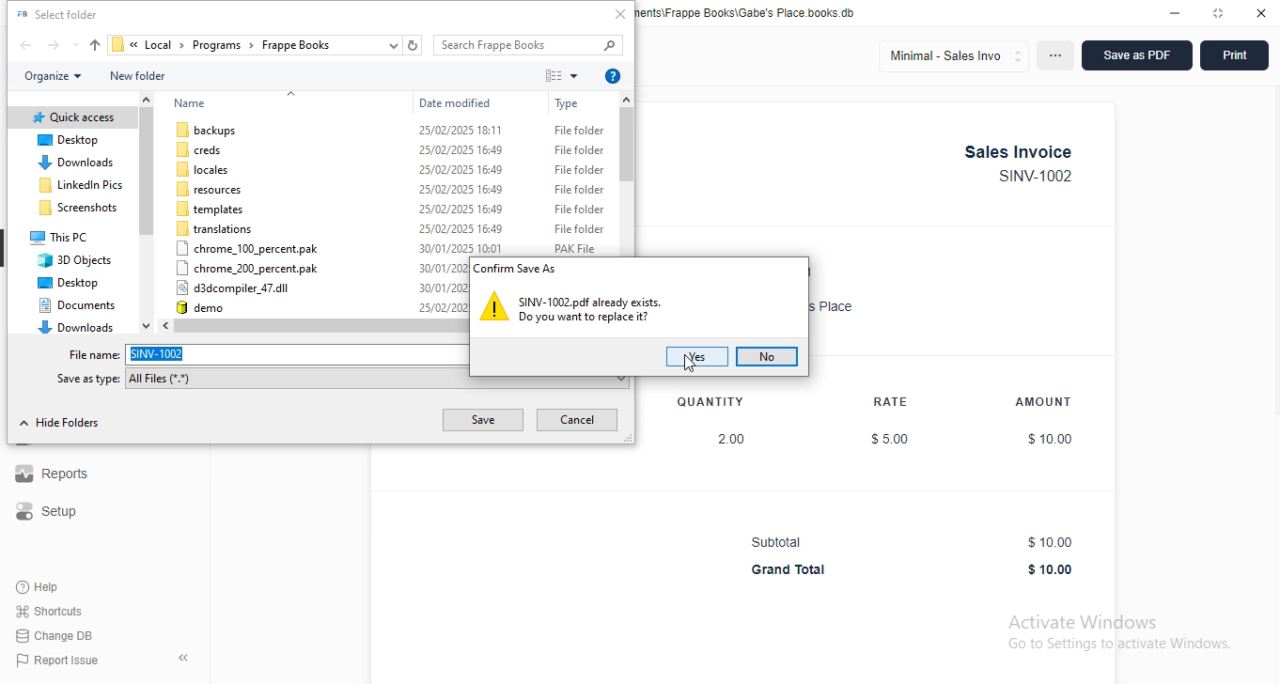  What do you see at coordinates (322, 325) in the screenshot?
I see `scroll bar` at bounding box center [322, 325].